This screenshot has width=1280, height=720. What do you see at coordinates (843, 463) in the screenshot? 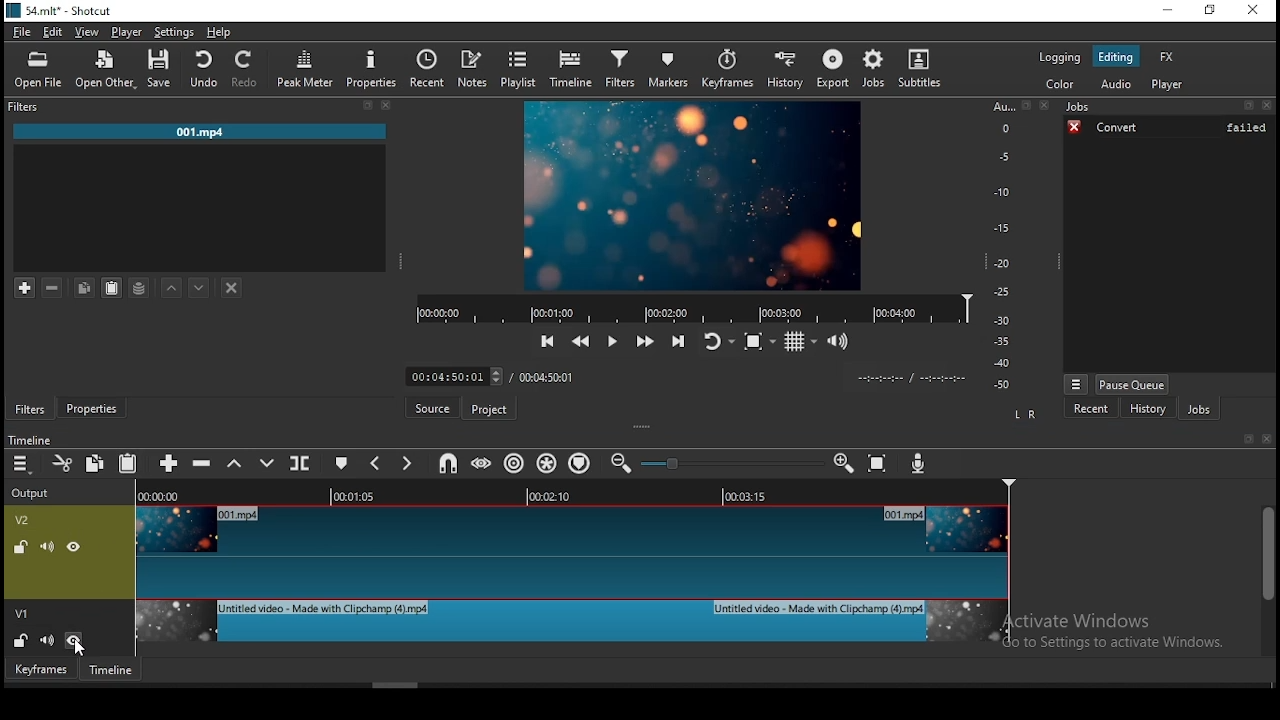
I see `zoom timeline out` at bounding box center [843, 463].